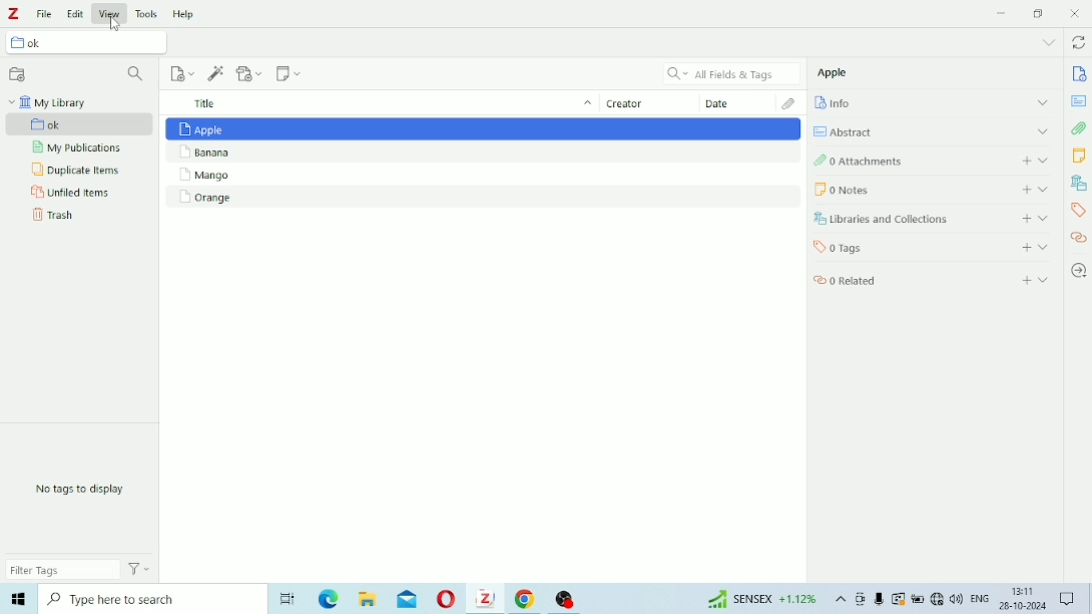 The height and width of the screenshot is (614, 1092). What do you see at coordinates (147, 602) in the screenshot?
I see `Type here to search` at bounding box center [147, 602].